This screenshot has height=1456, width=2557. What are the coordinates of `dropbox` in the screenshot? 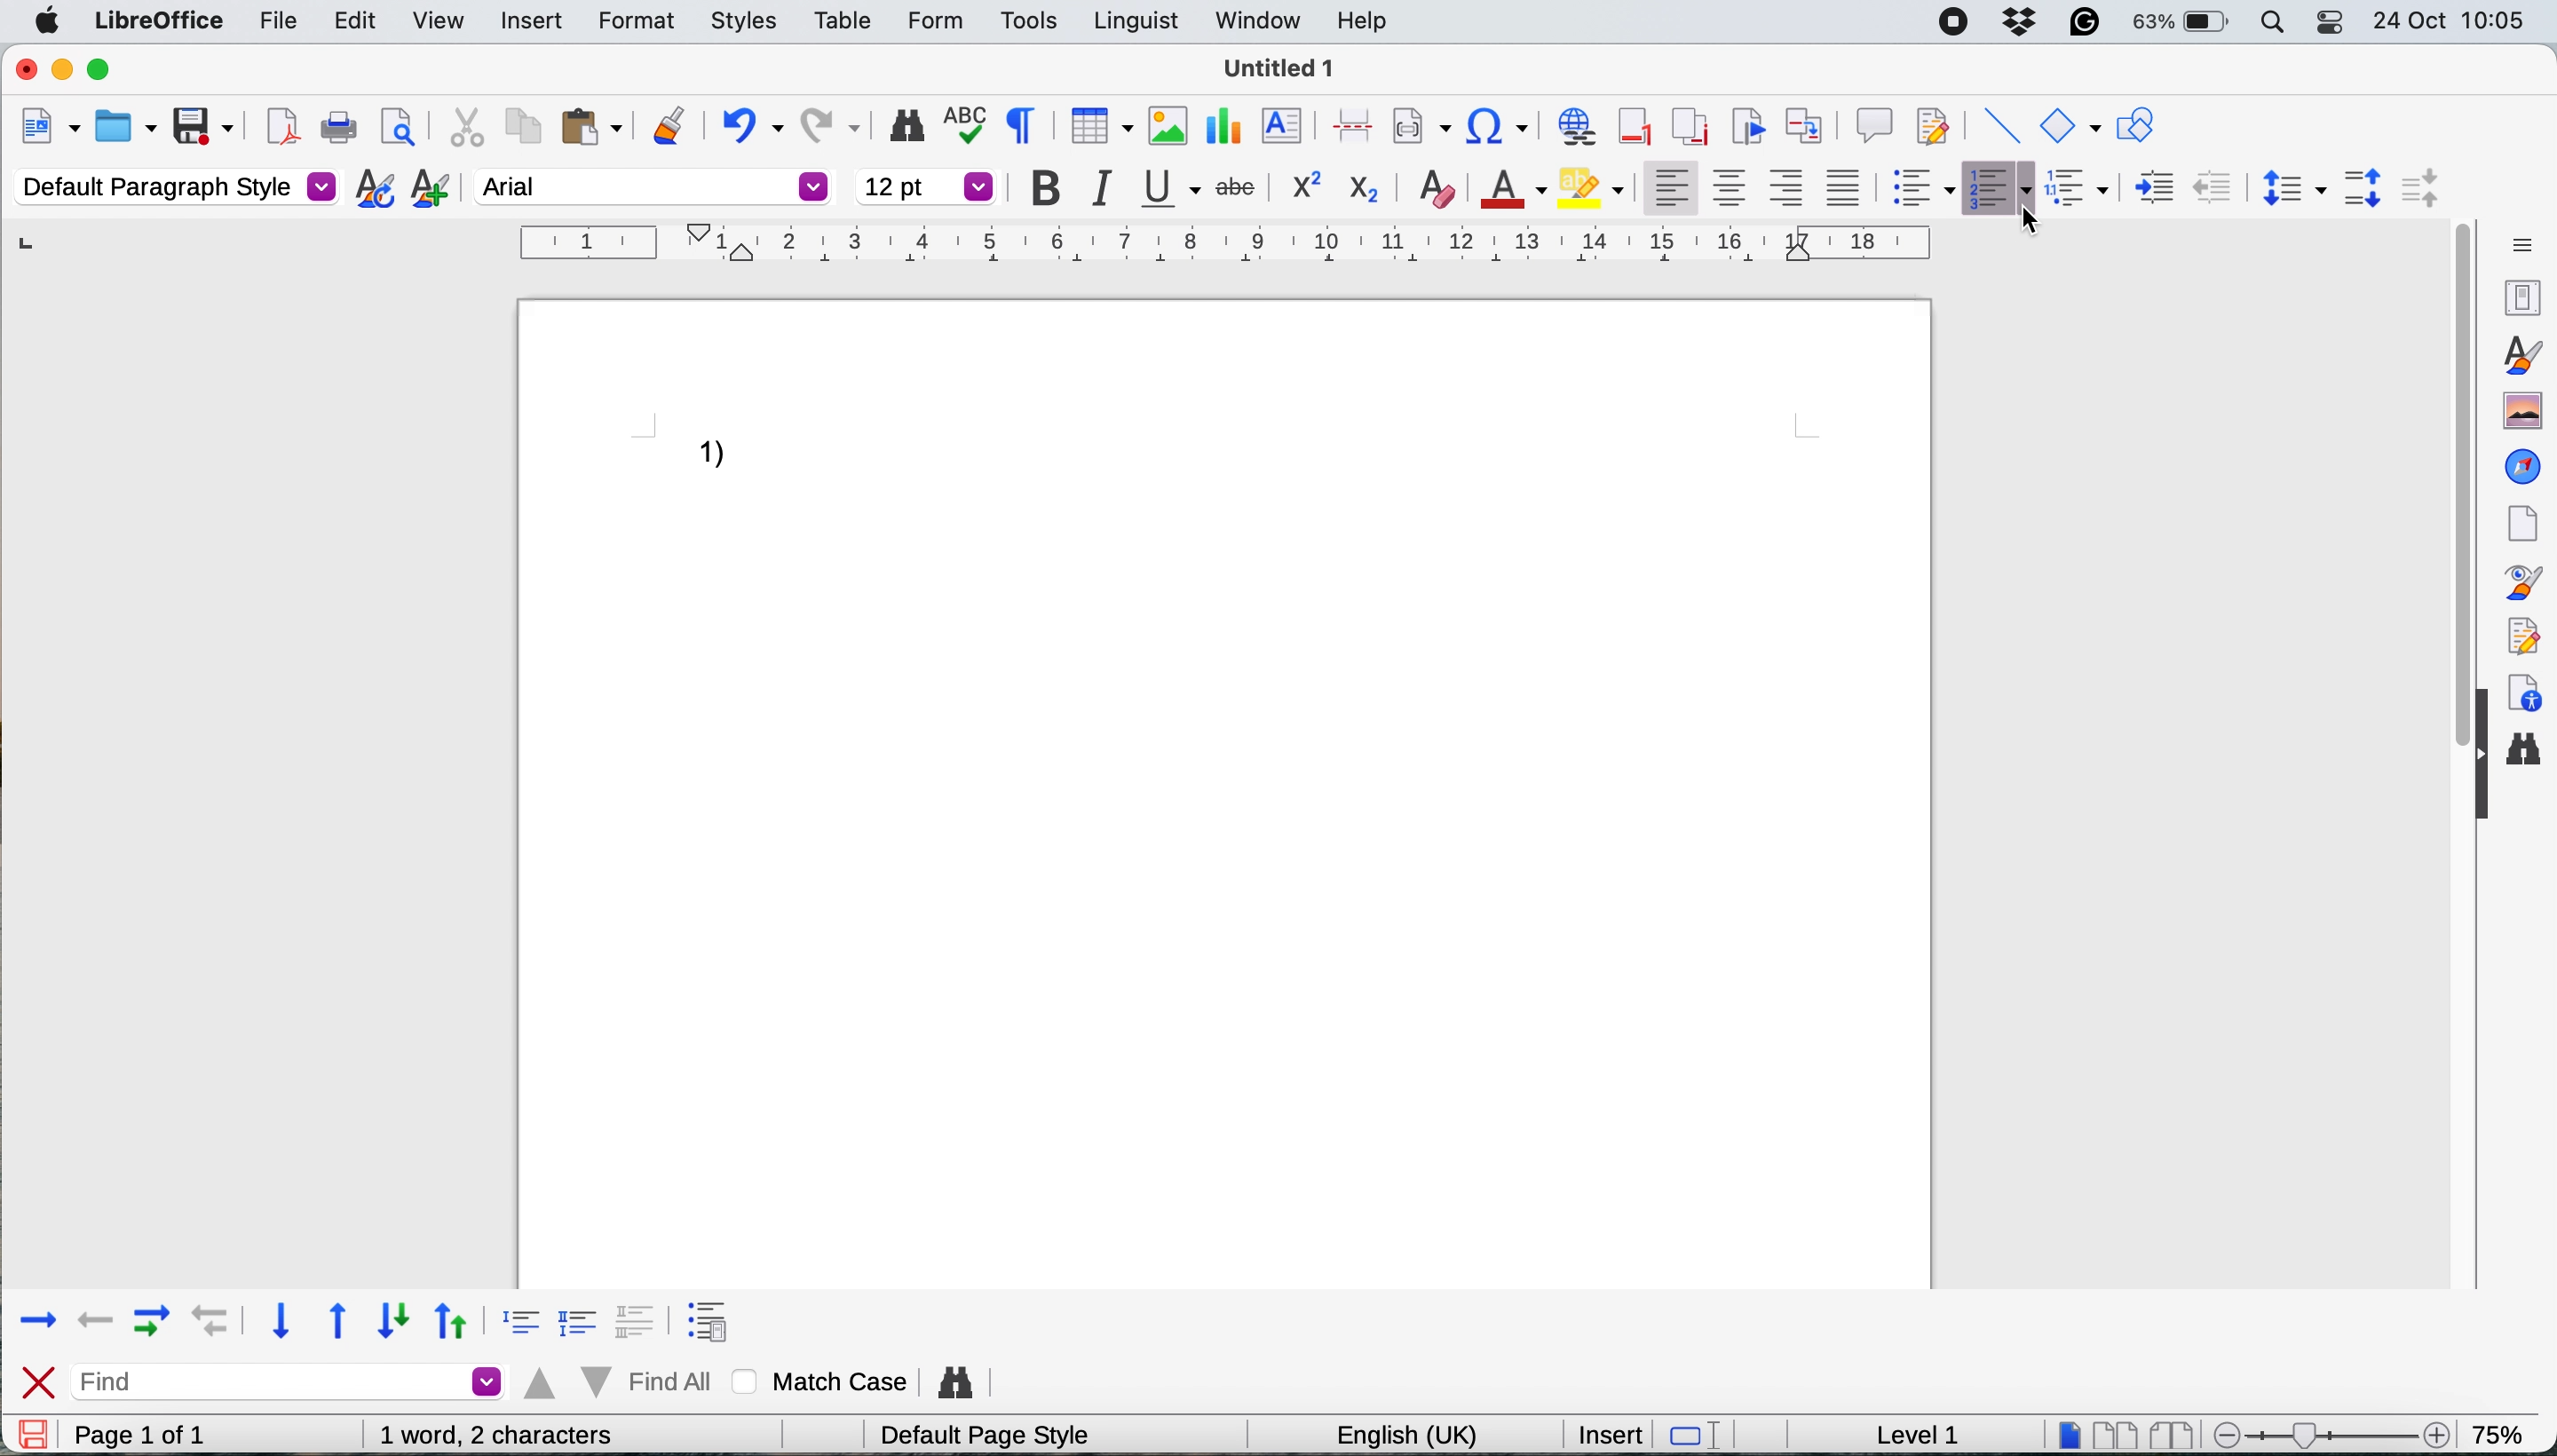 It's located at (2021, 20).